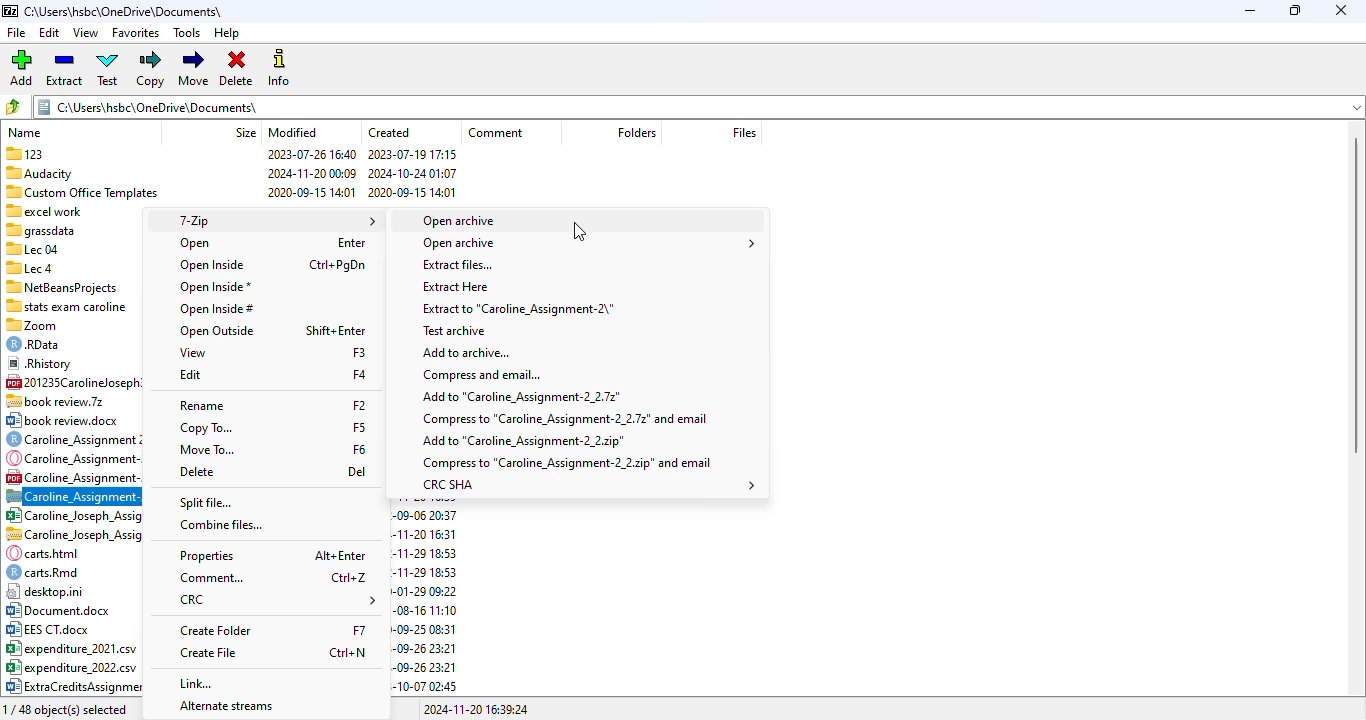  I want to click on tools, so click(187, 33).